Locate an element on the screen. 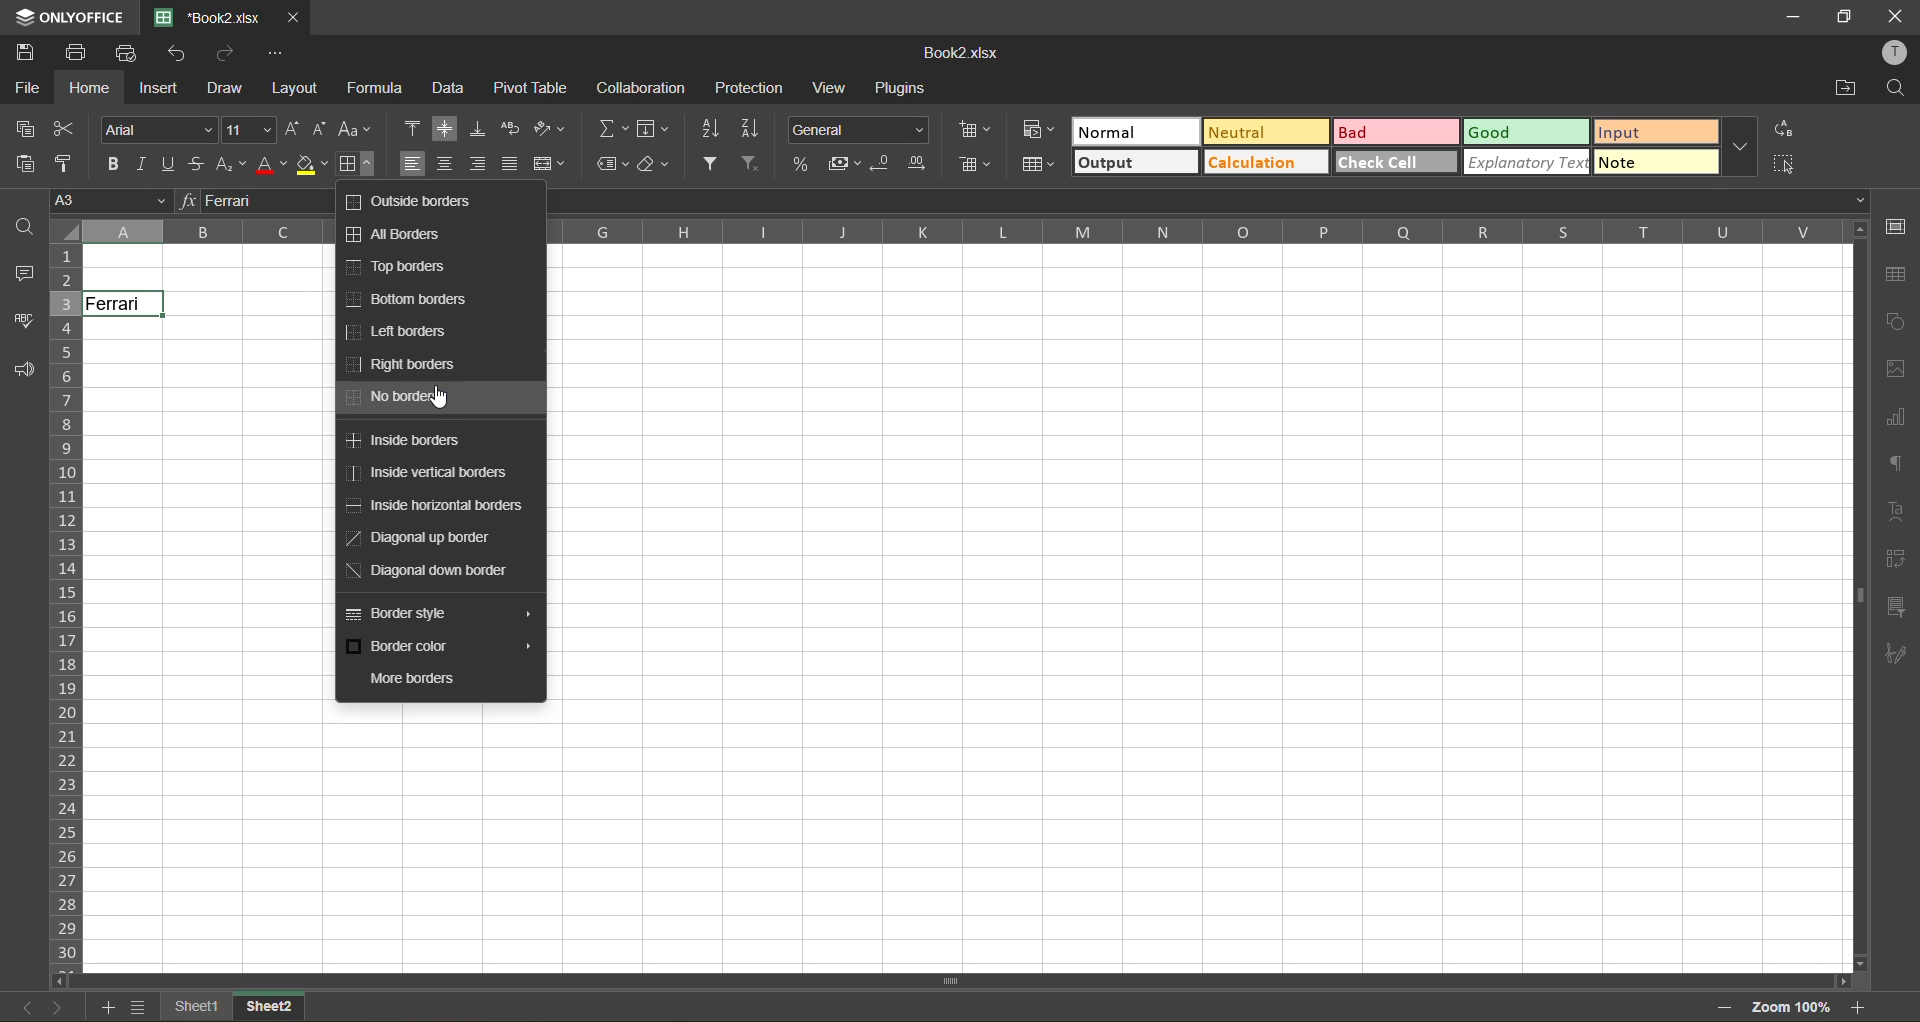 Image resolution: width=1920 pixels, height=1022 pixels. select cell is located at coordinates (1787, 161).